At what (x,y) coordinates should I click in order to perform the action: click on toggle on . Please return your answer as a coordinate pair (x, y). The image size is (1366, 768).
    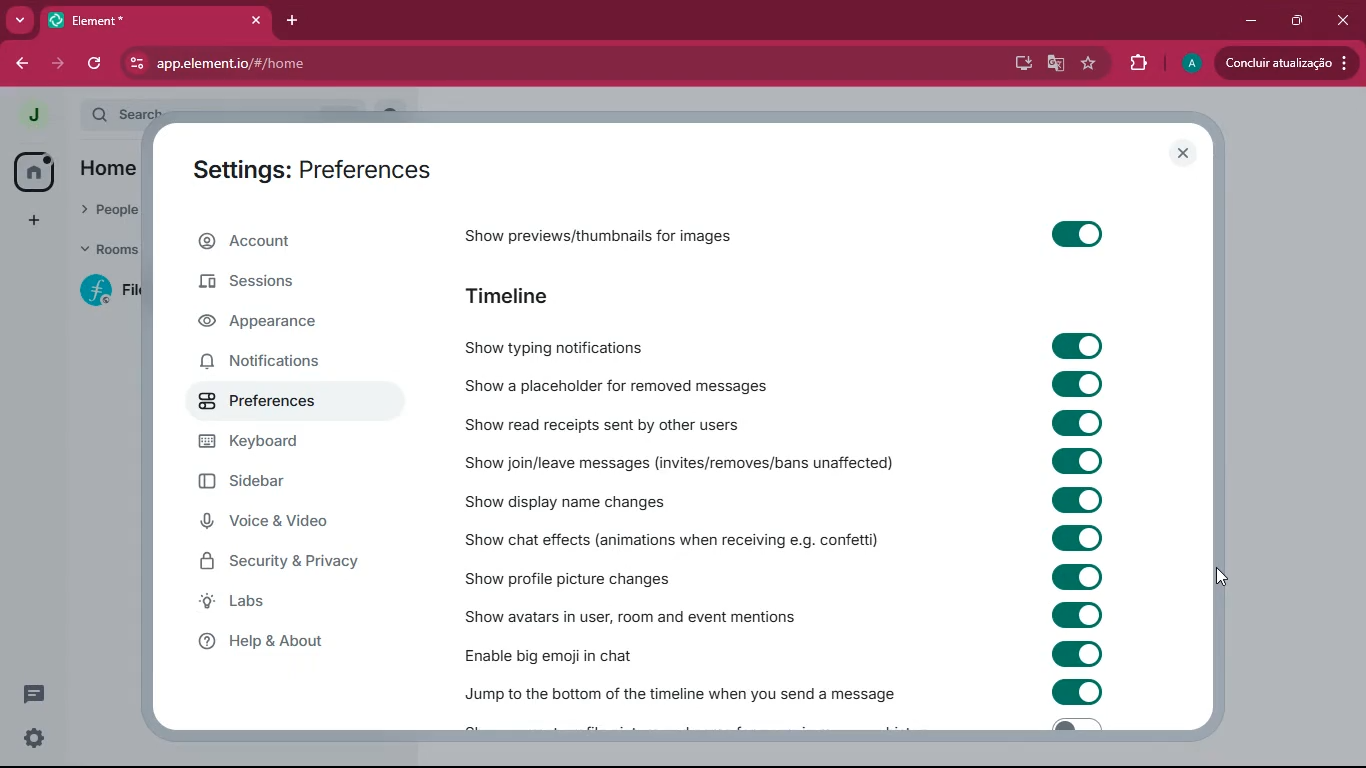
    Looking at the image, I should click on (1073, 461).